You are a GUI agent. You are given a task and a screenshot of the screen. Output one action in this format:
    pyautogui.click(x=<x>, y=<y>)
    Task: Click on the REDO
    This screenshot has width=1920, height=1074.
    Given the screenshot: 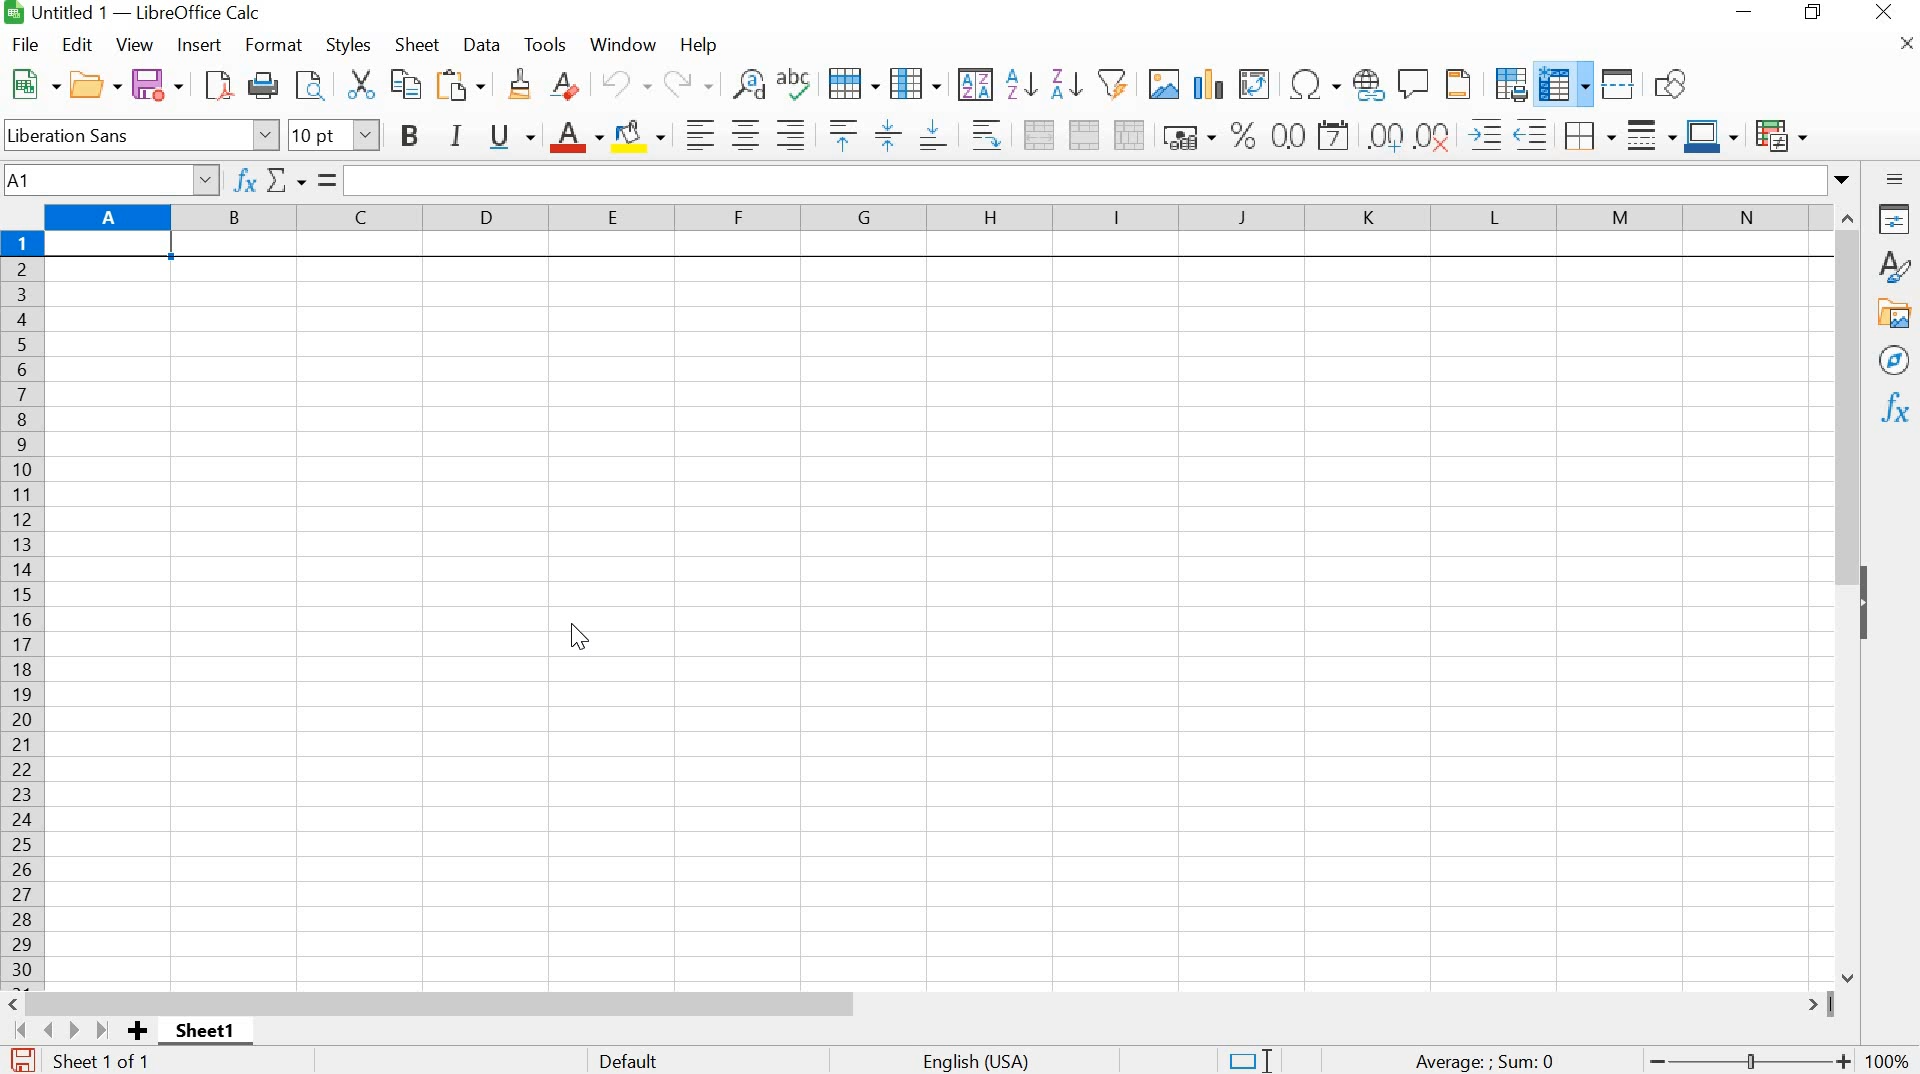 What is the action you would take?
    pyautogui.click(x=688, y=84)
    